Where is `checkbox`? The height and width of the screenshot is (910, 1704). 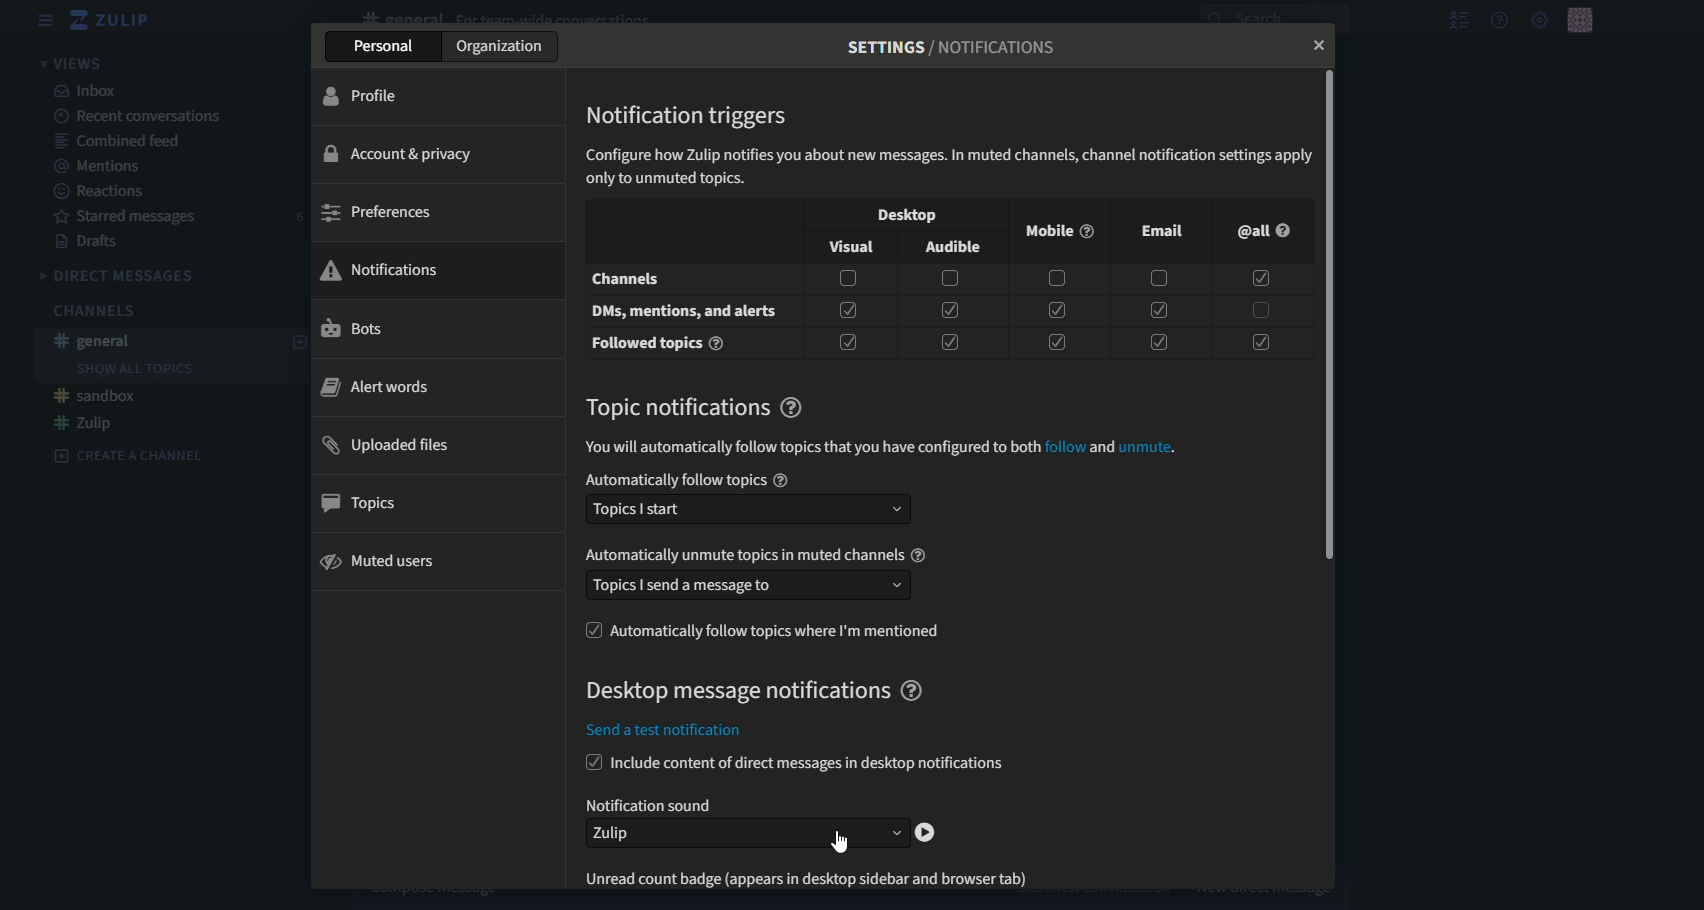
checkbox is located at coordinates (950, 279).